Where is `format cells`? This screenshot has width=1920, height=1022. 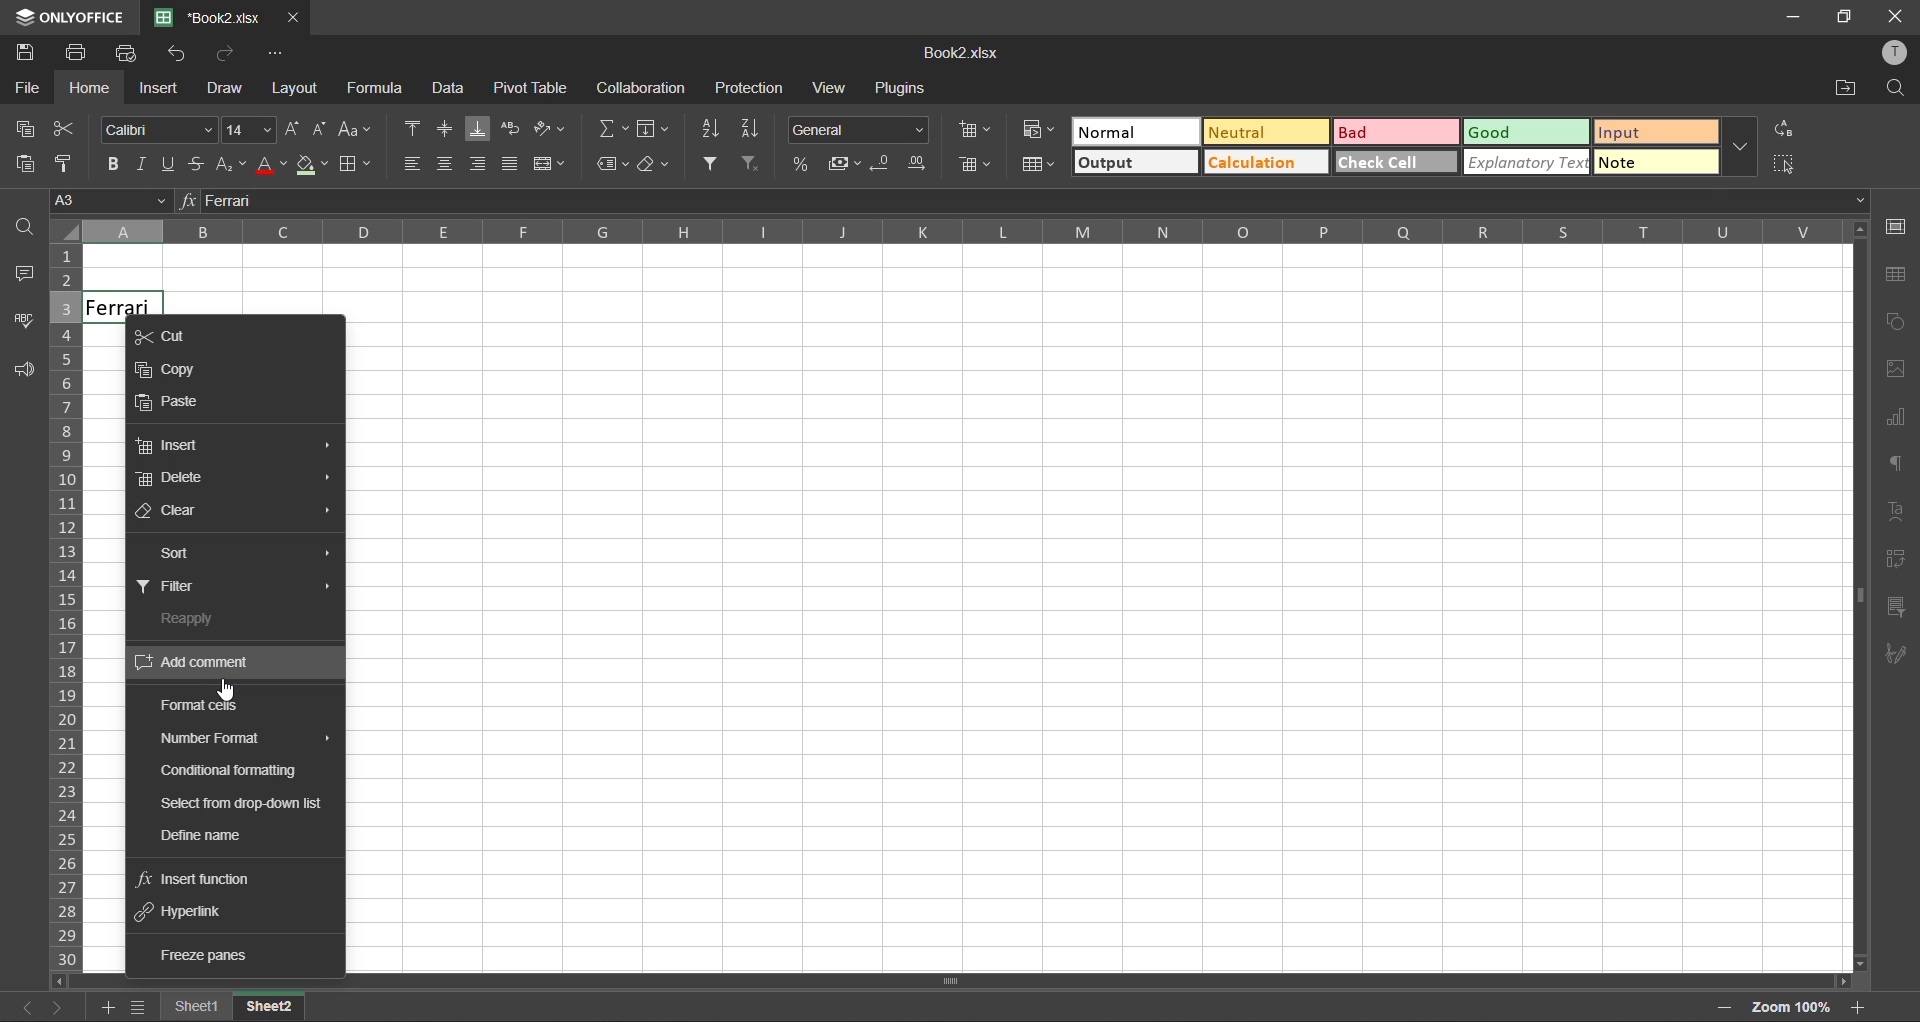 format cells is located at coordinates (203, 705).